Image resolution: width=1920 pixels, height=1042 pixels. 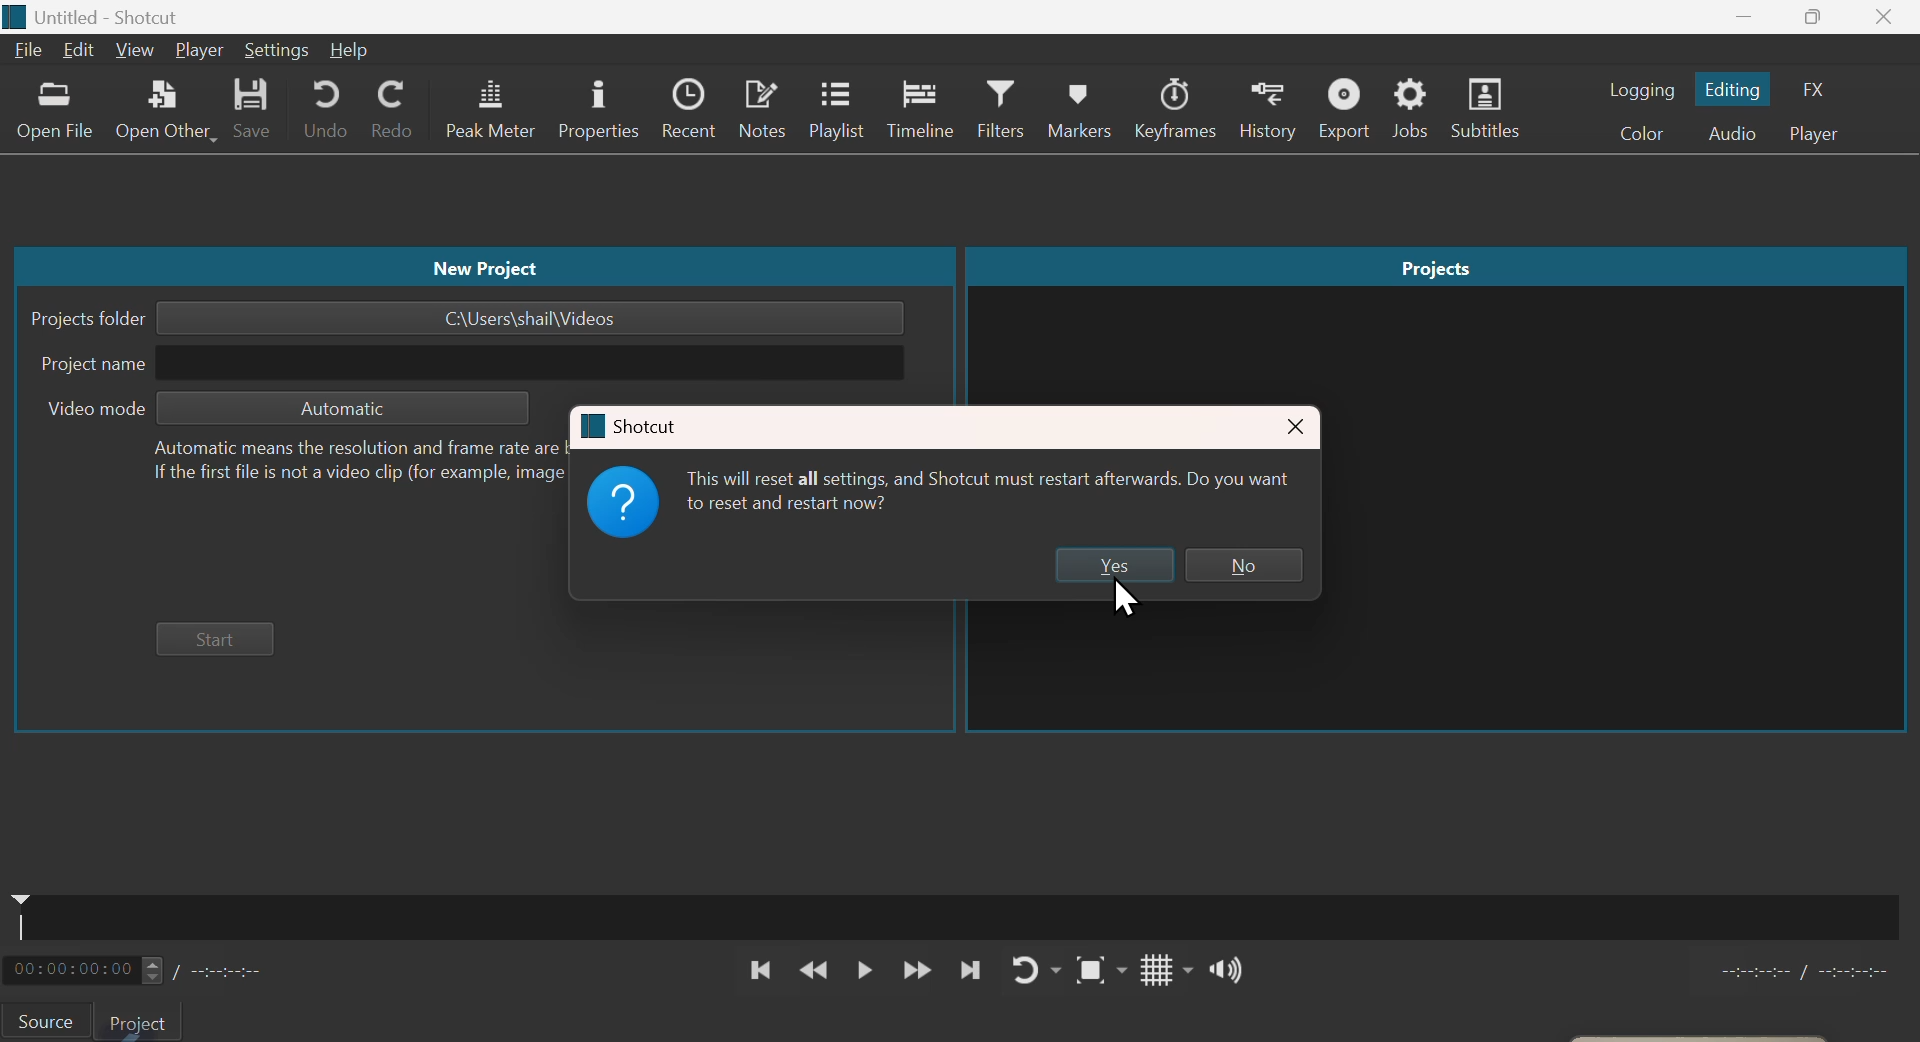 I want to click on project, so click(x=147, y=1021).